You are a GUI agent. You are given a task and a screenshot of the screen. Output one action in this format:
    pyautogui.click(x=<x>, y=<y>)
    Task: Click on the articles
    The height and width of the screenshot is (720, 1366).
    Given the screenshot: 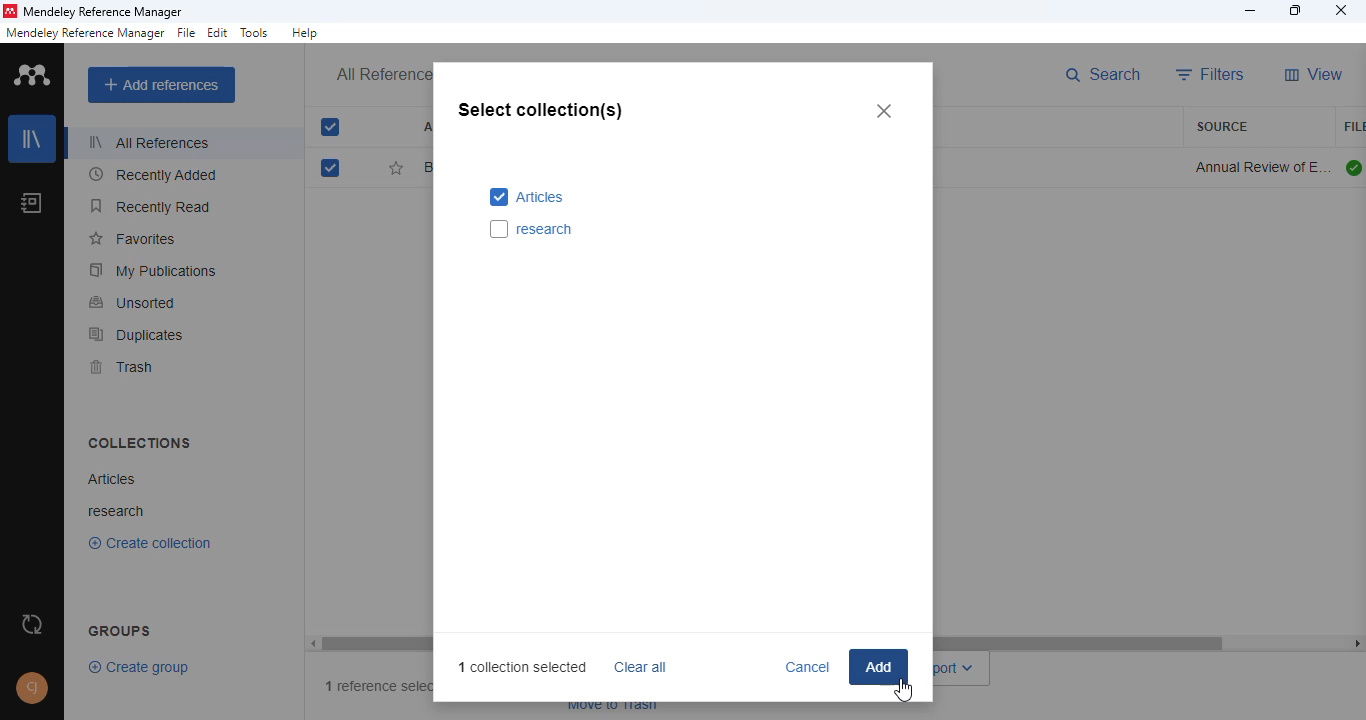 What is the action you would take?
    pyautogui.click(x=542, y=196)
    